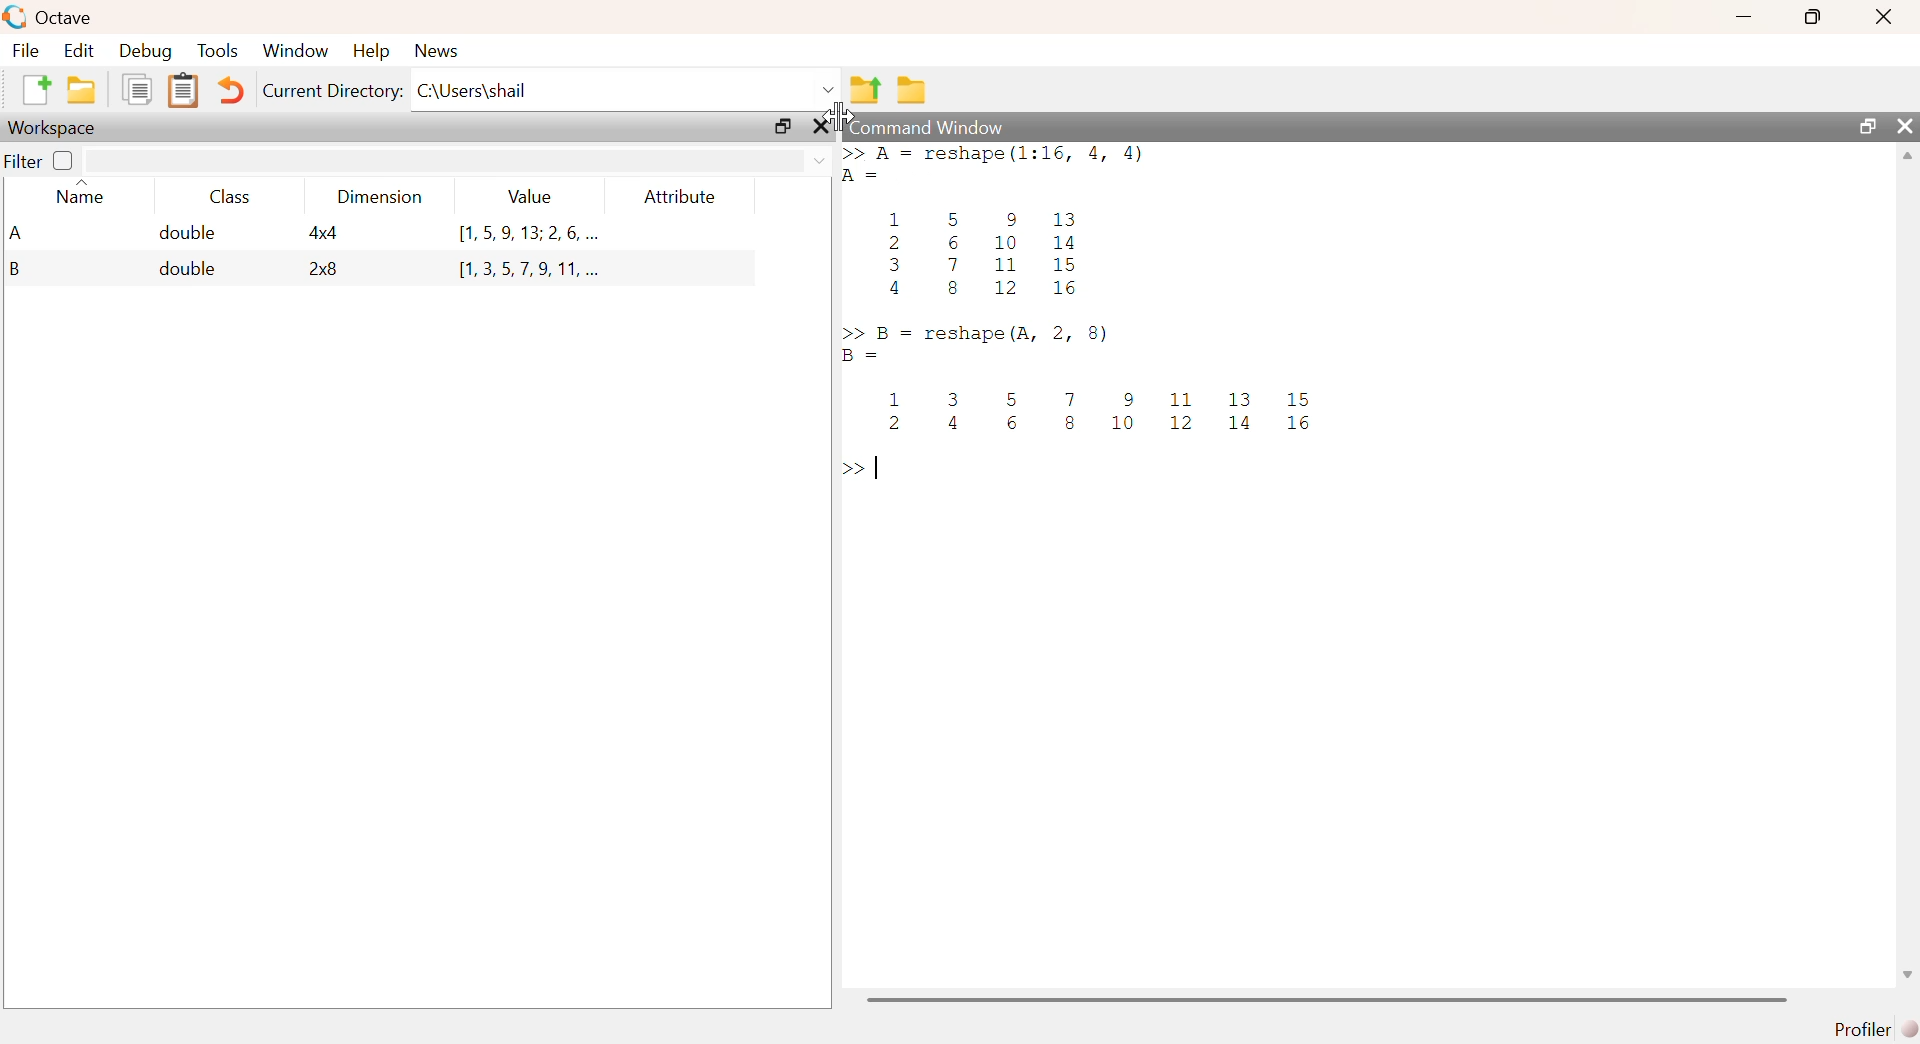 This screenshot has height=1044, width=1920. I want to click on paste, so click(183, 92).